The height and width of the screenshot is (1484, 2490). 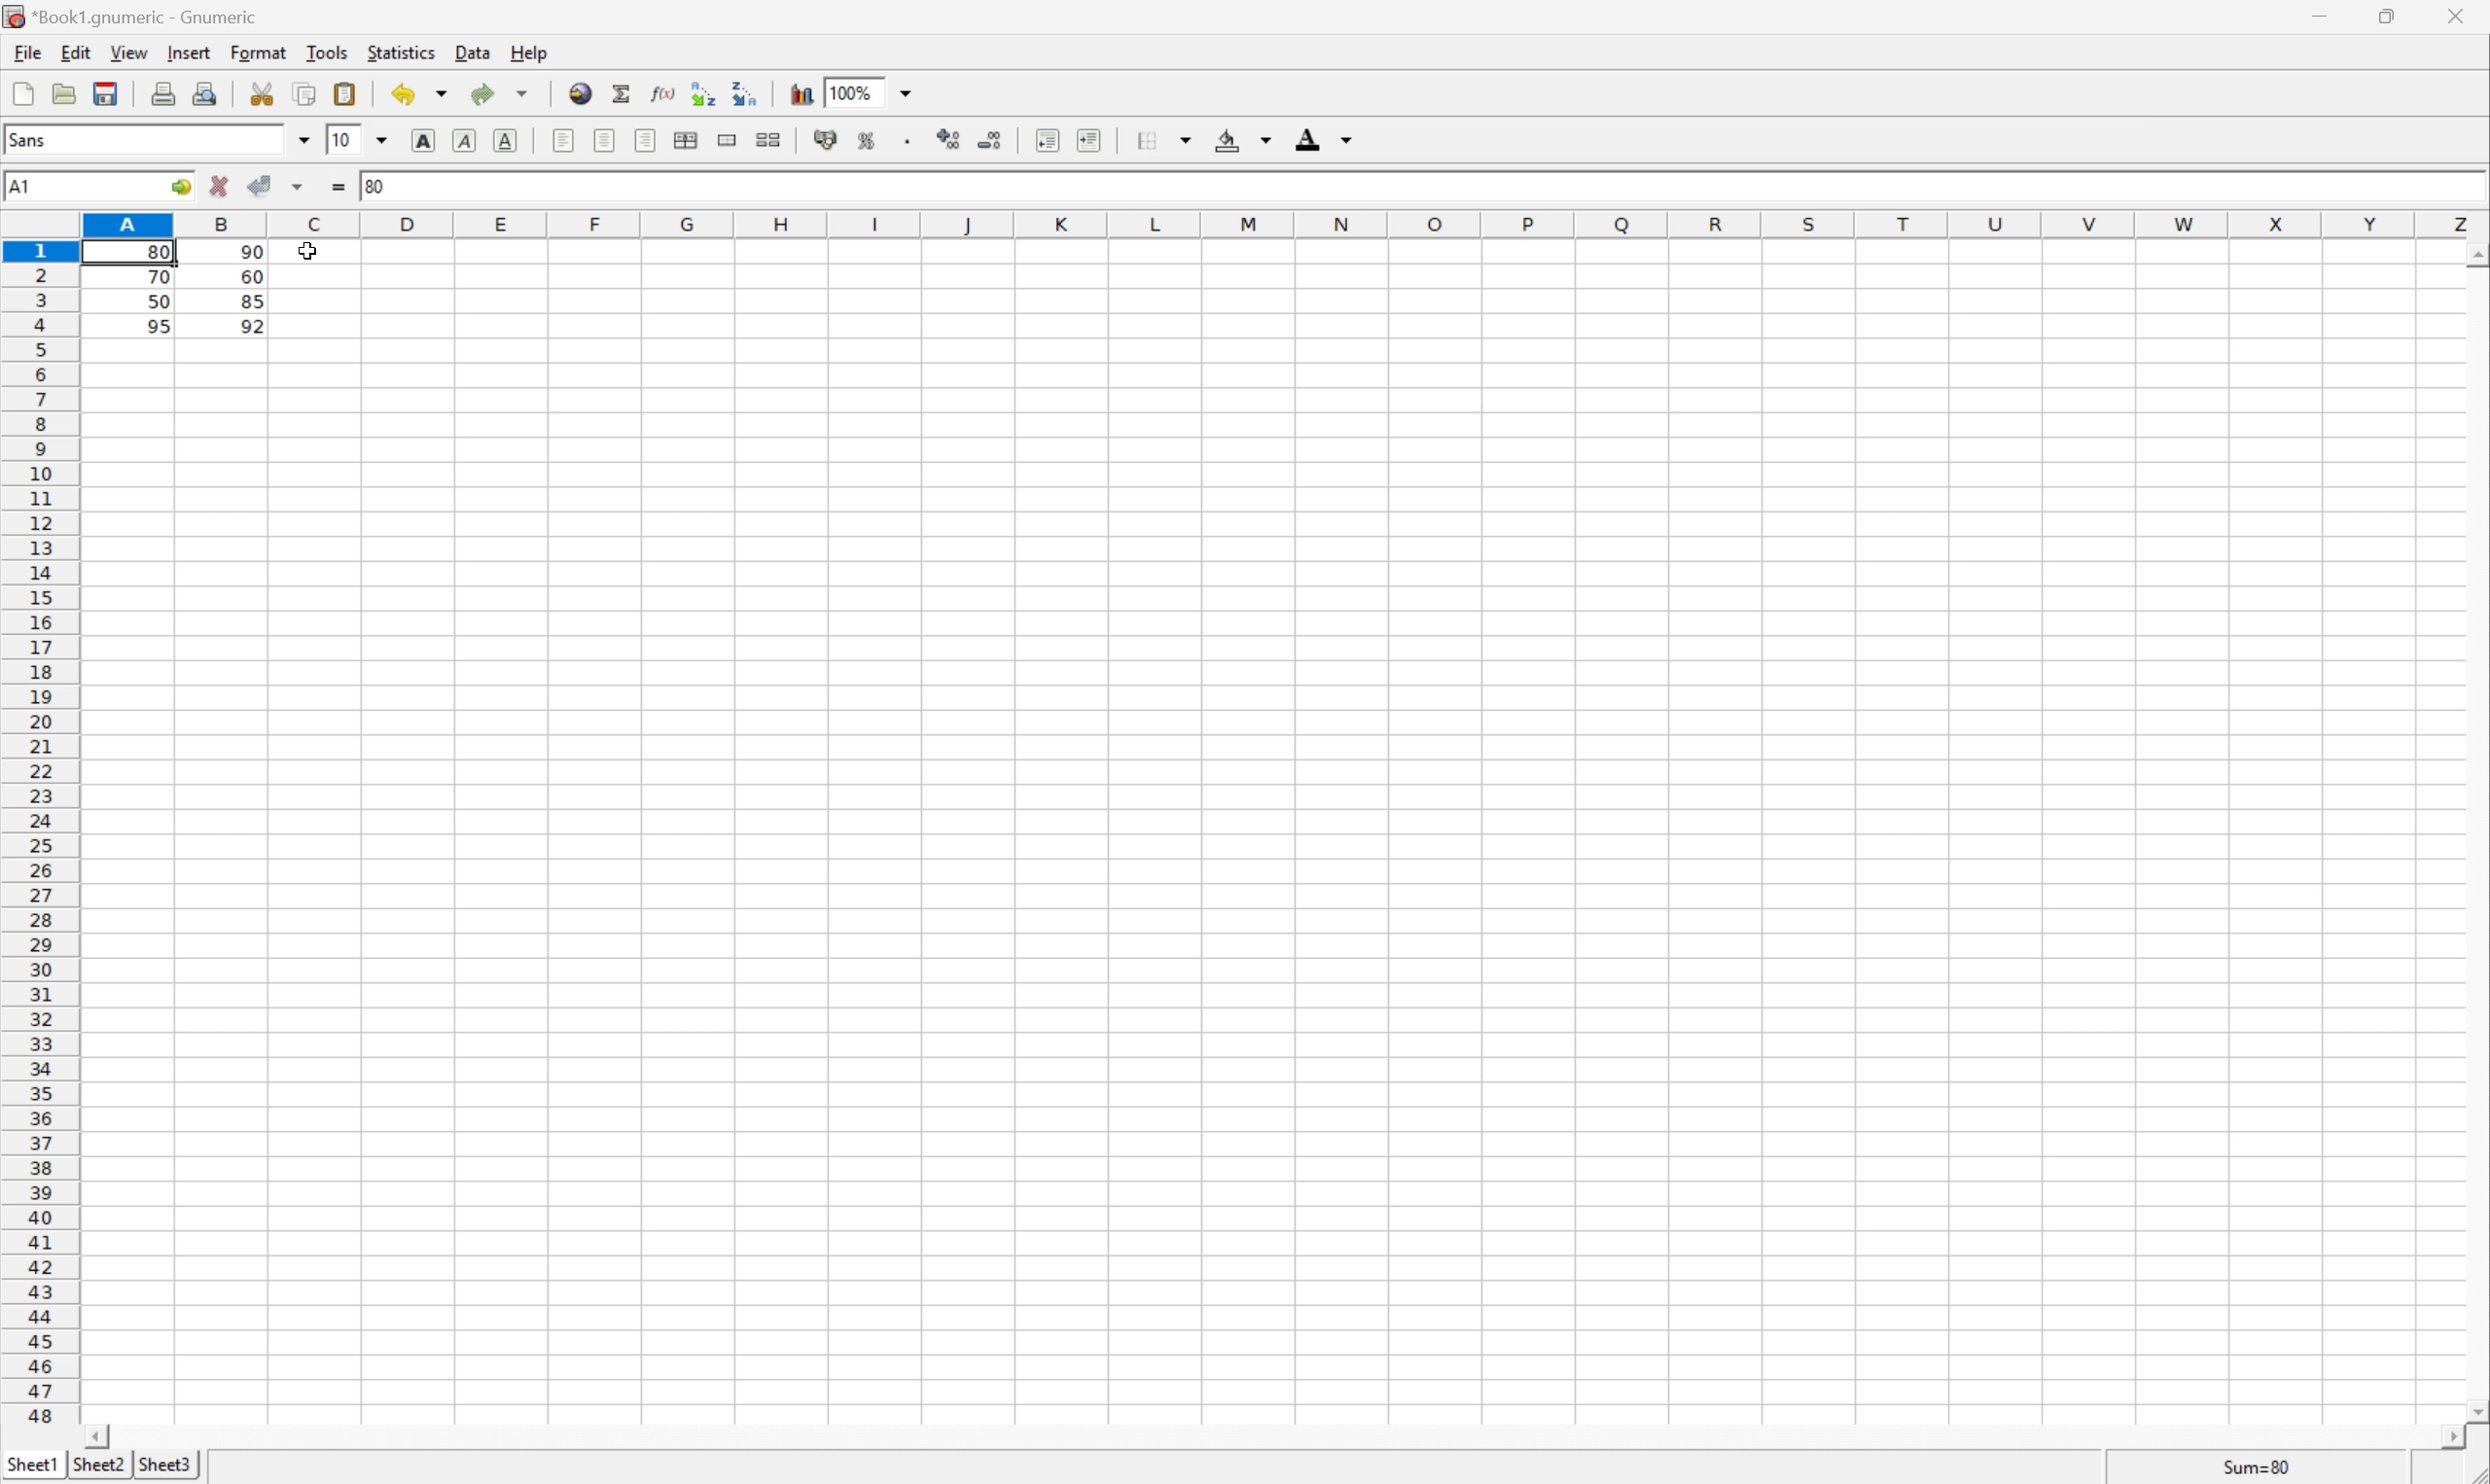 I want to click on Foreground, so click(x=1323, y=135).